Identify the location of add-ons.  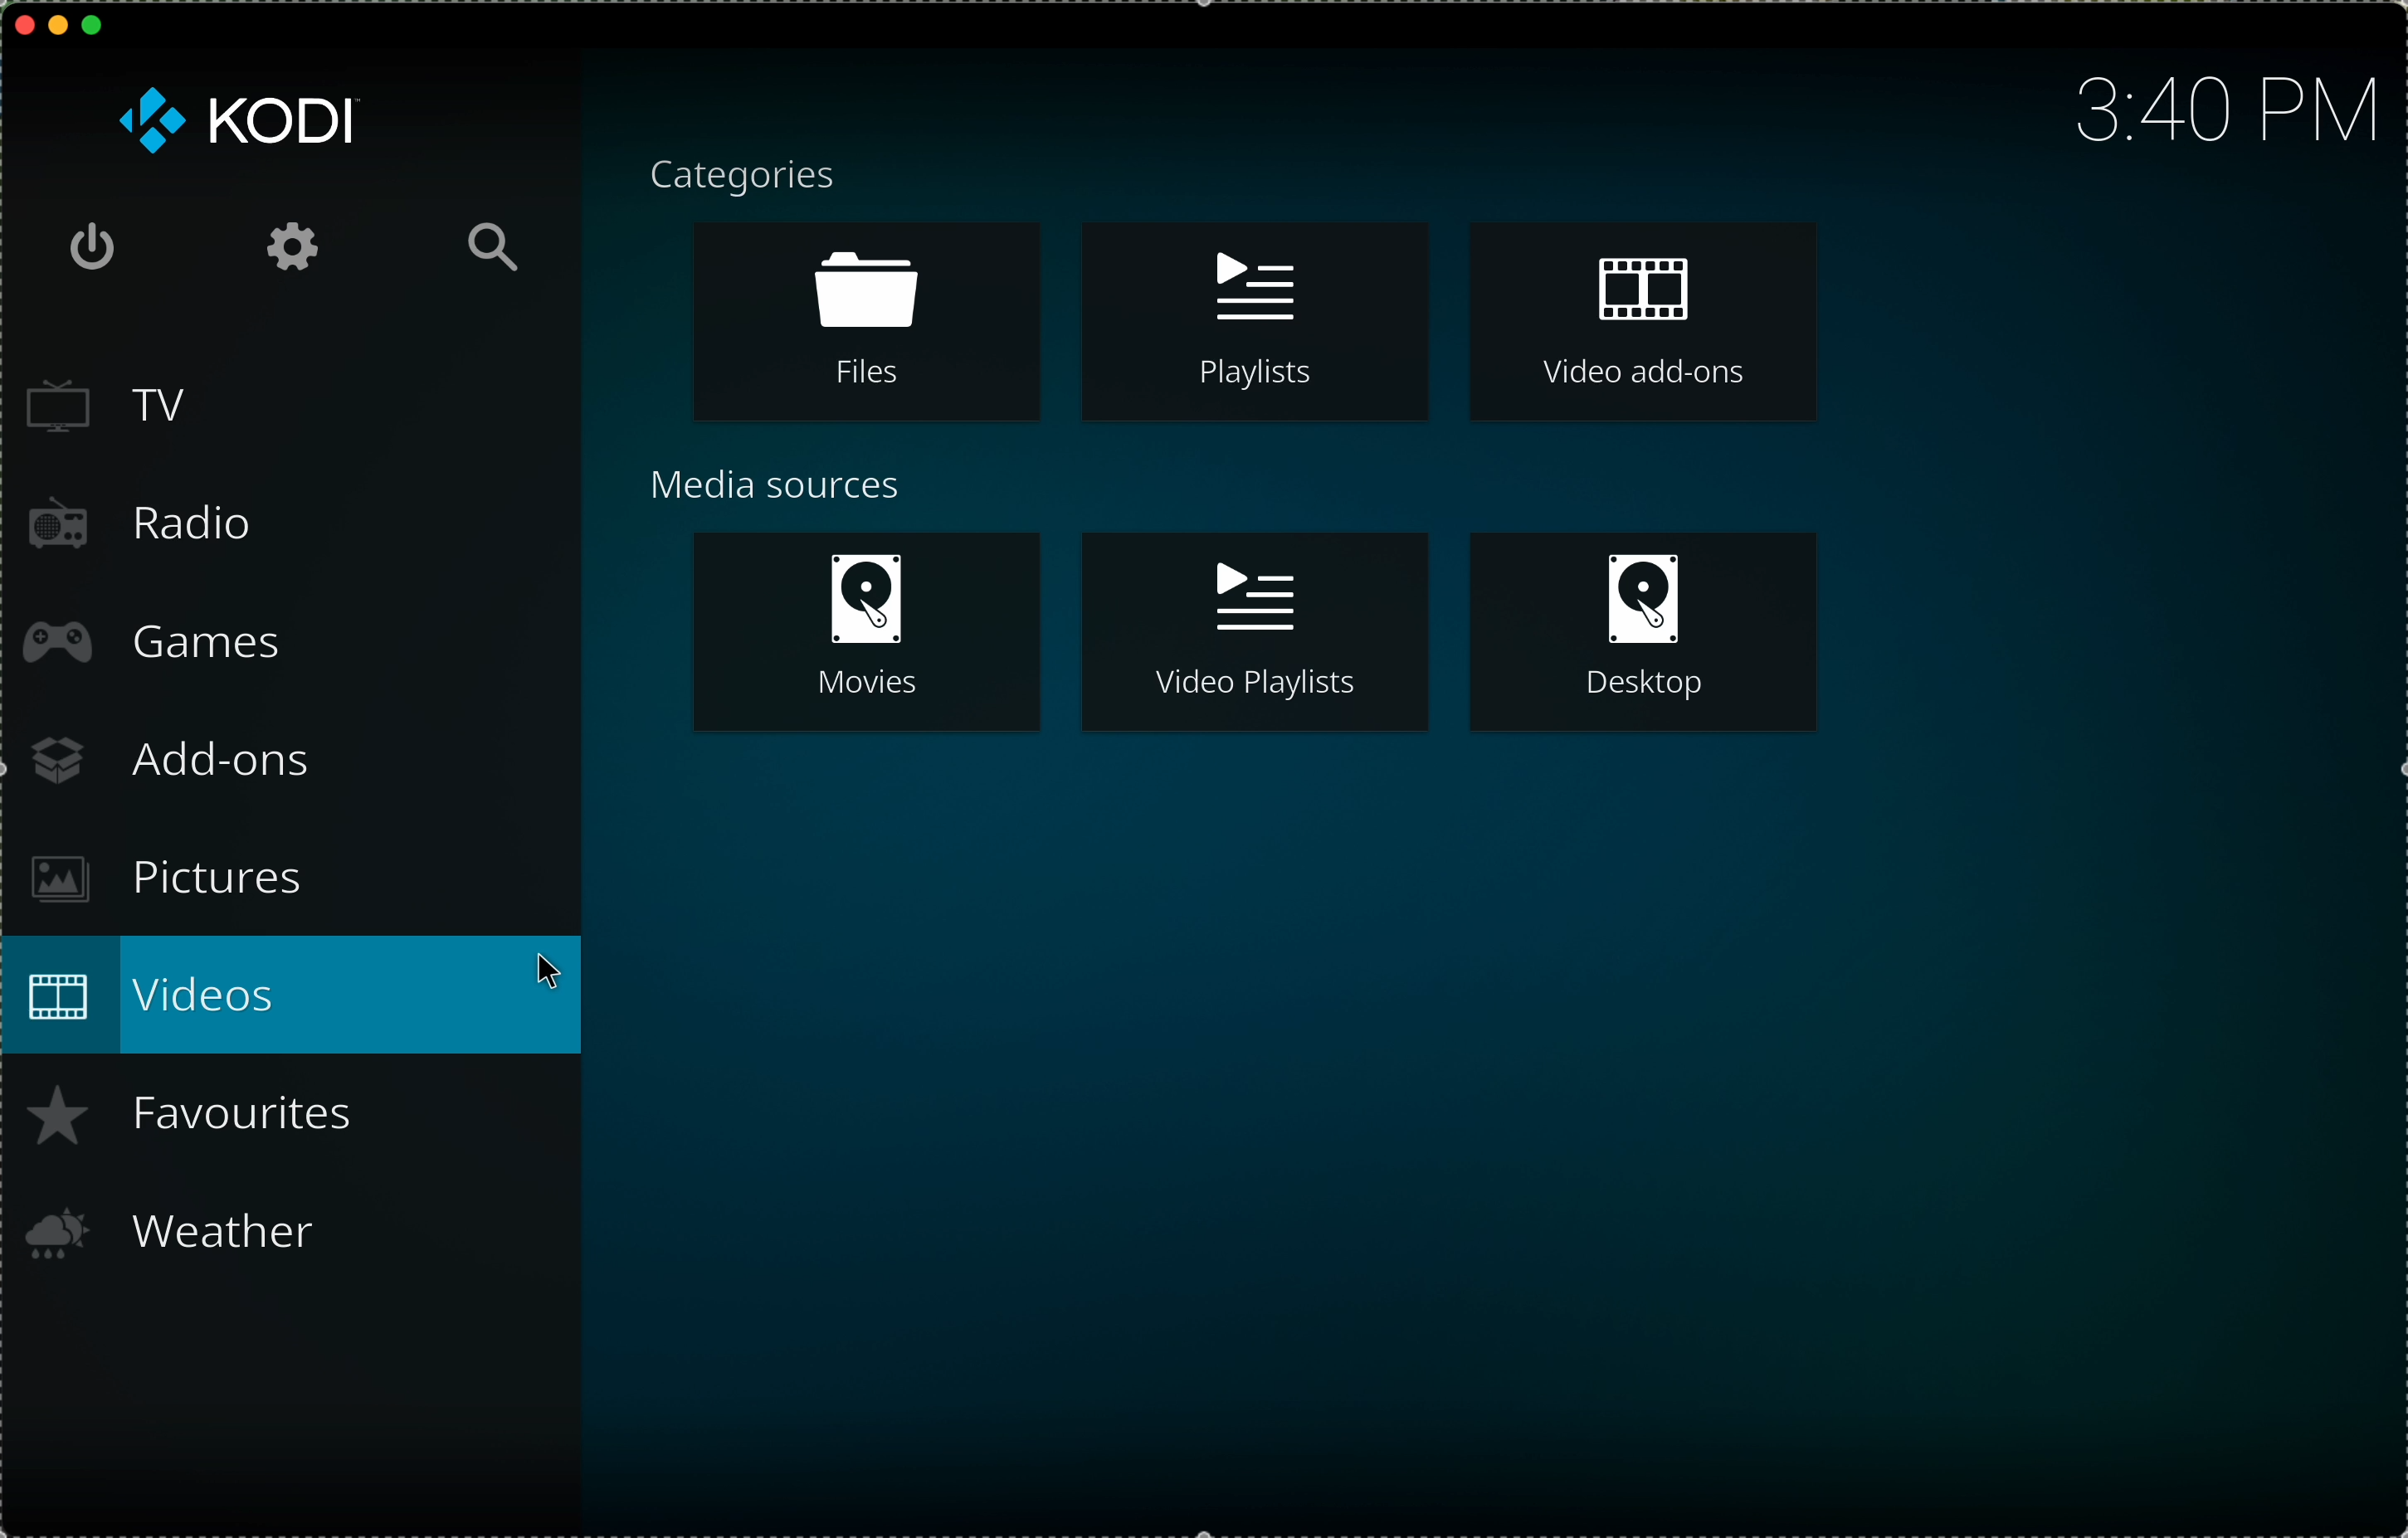
(171, 759).